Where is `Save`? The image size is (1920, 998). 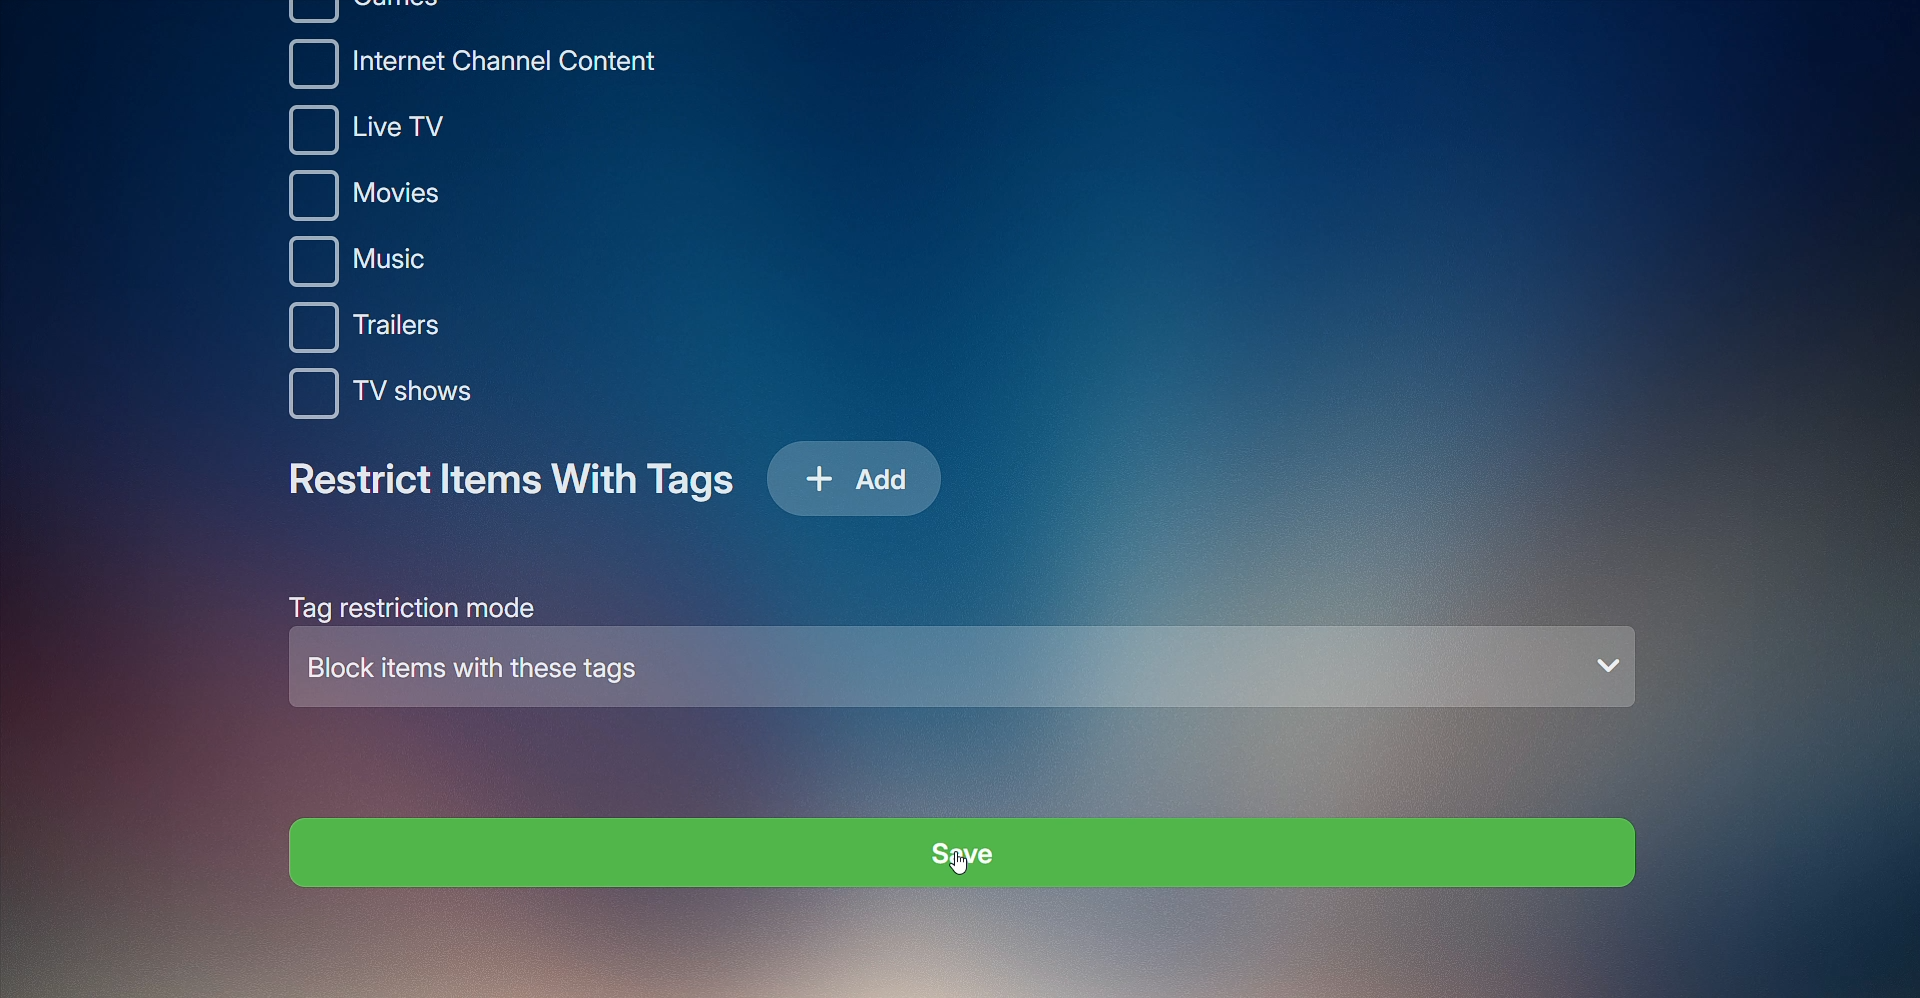
Save is located at coordinates (968, 858).